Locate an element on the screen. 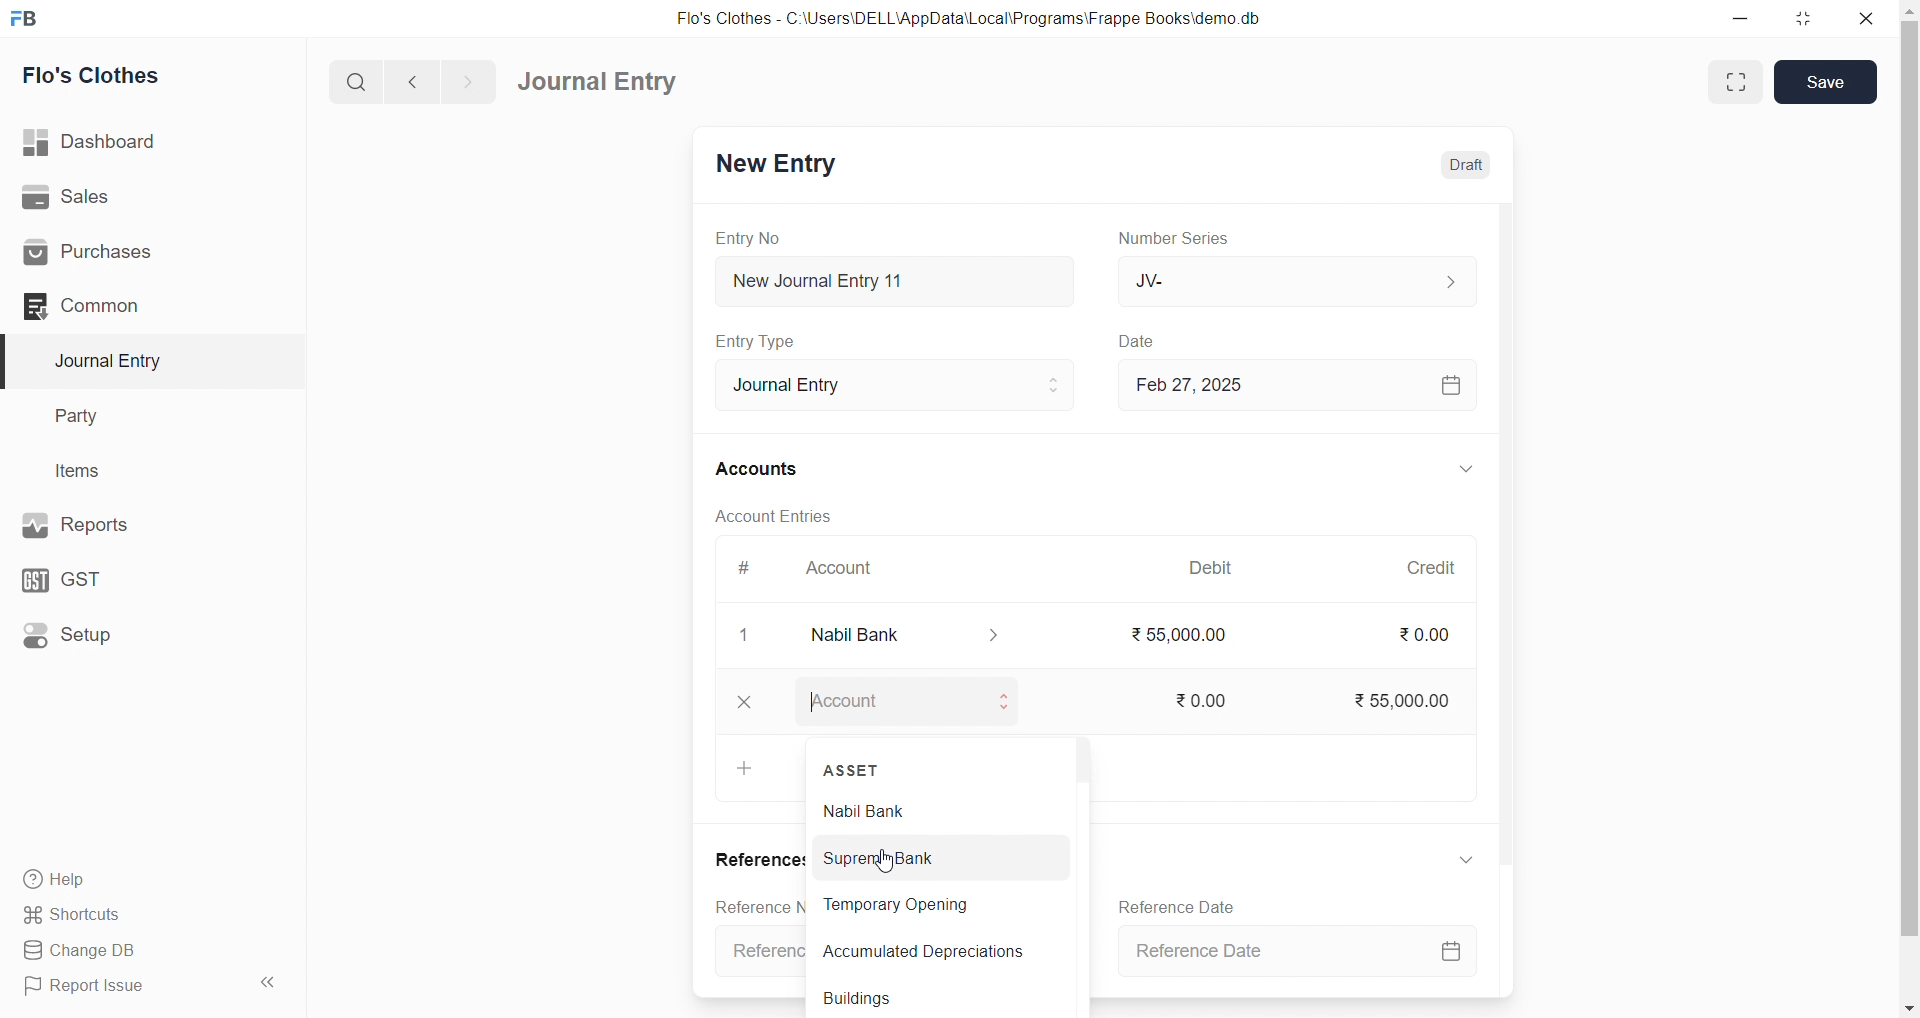 The image size is (1920, 1018). Party is located at coordinates (89, 414).